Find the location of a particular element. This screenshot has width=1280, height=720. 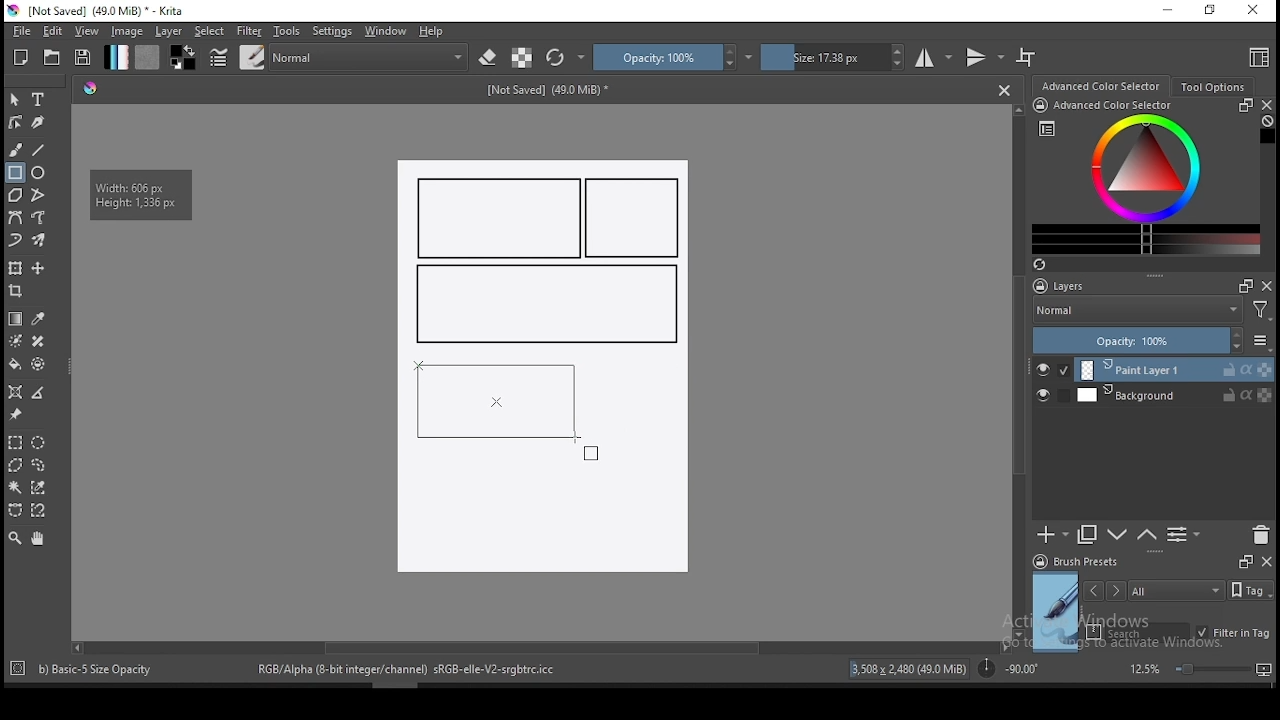

pan tool is located at coordinates (36, 539).